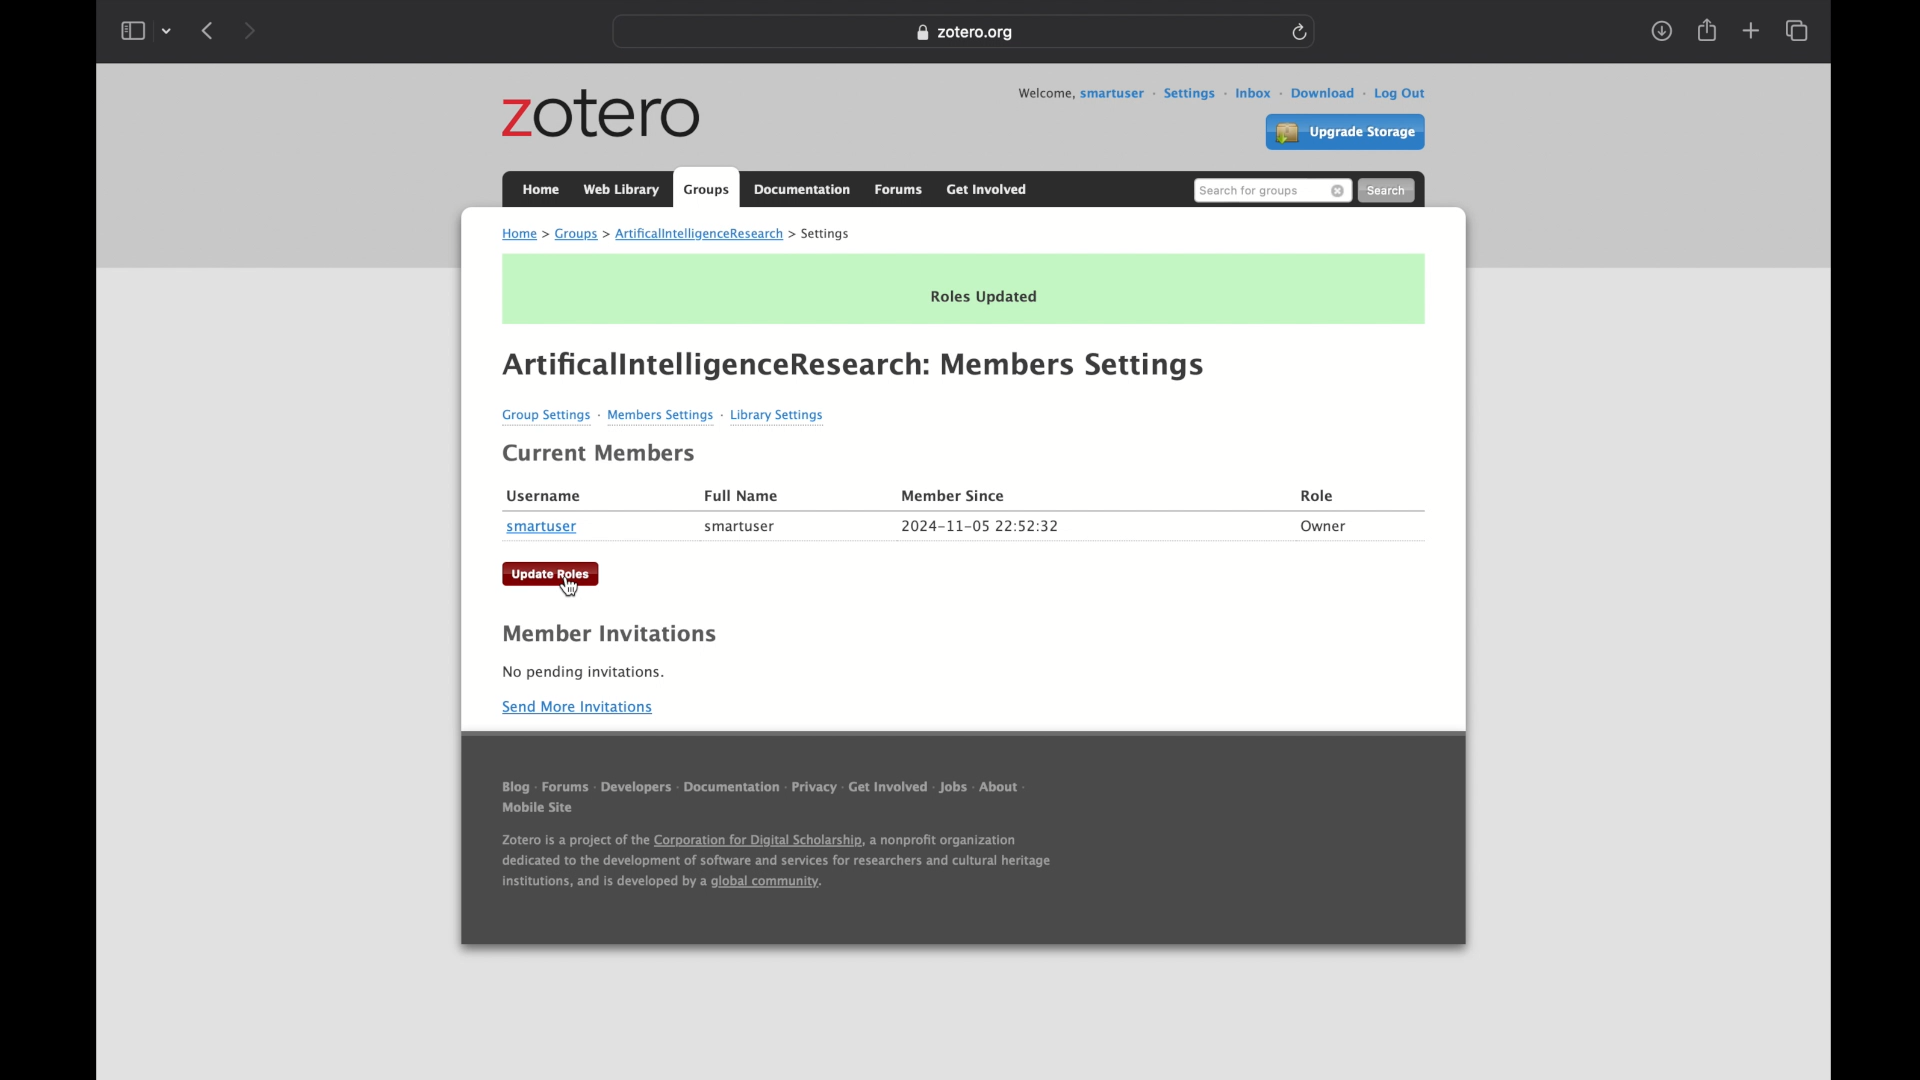  What do you see at coordinates (1311, 524) in the screenshot?
I see `Owner` at bounding box center [1311, 524].